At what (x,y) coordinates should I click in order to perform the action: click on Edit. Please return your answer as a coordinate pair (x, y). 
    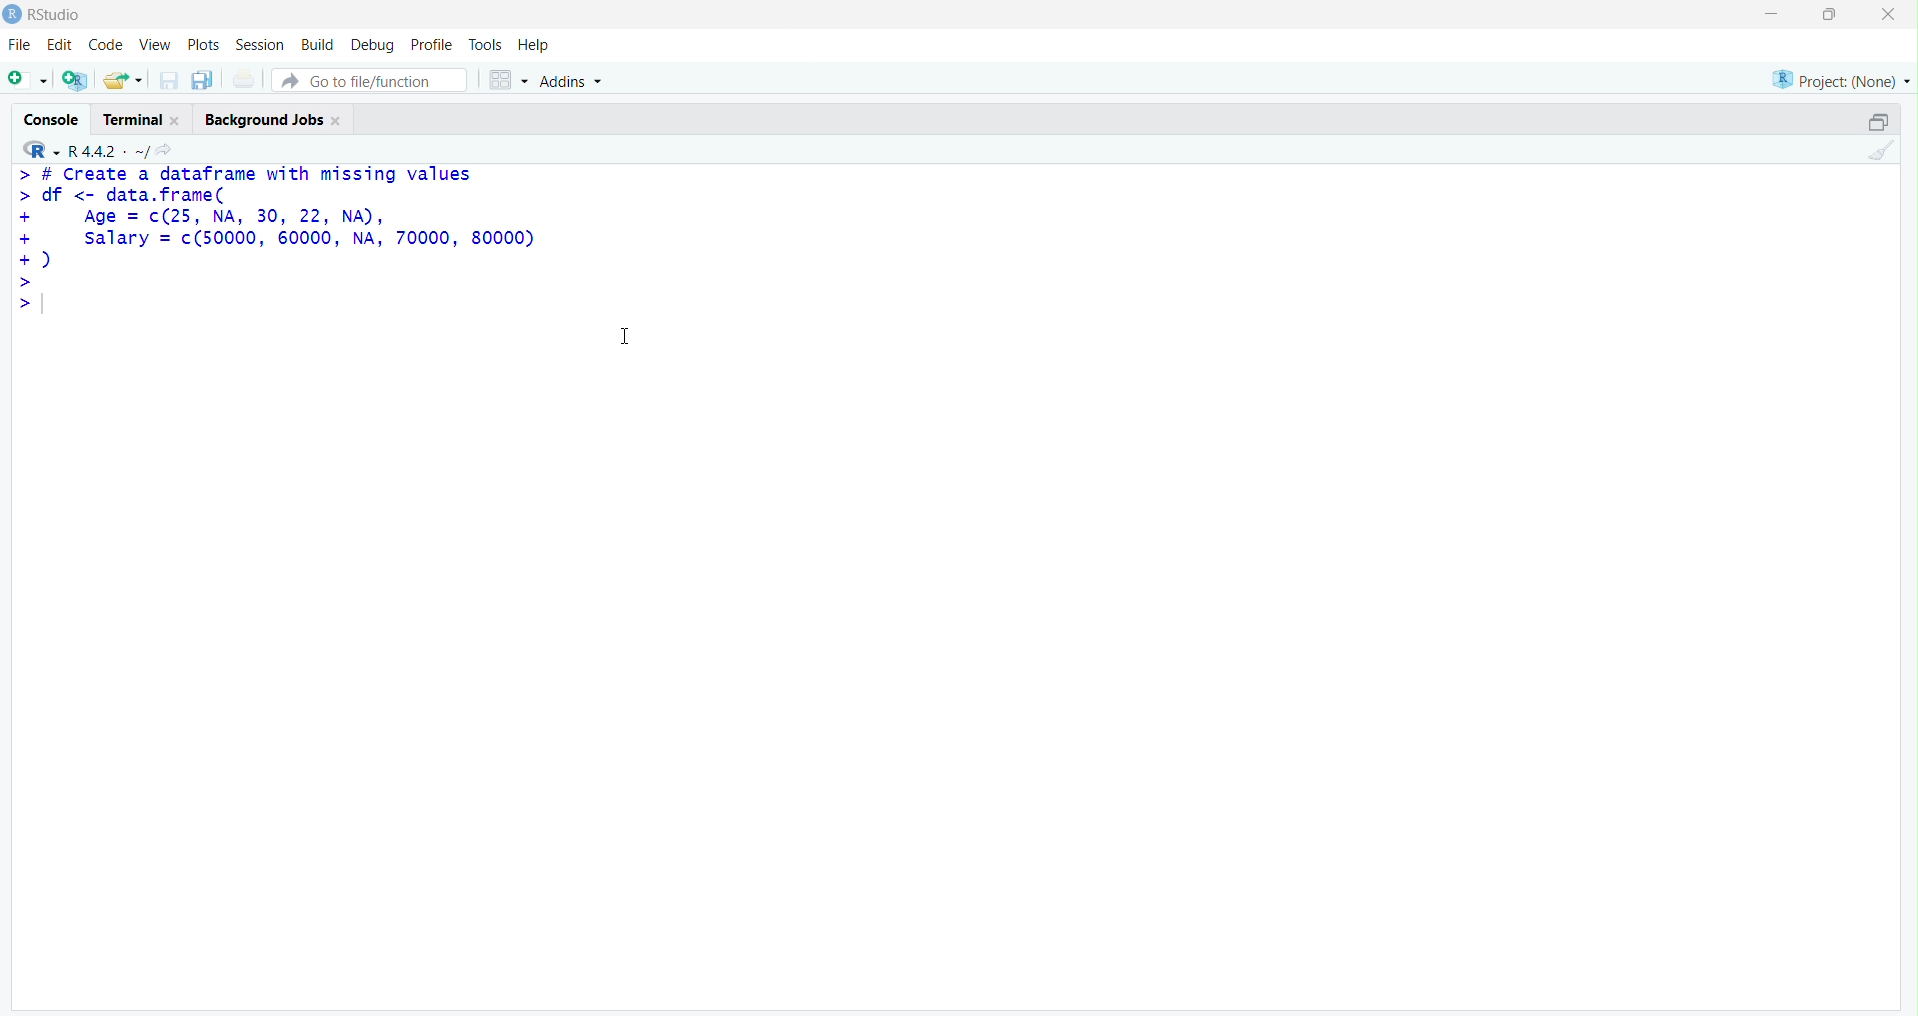
    Looking at the image, I should click on (61, 45).